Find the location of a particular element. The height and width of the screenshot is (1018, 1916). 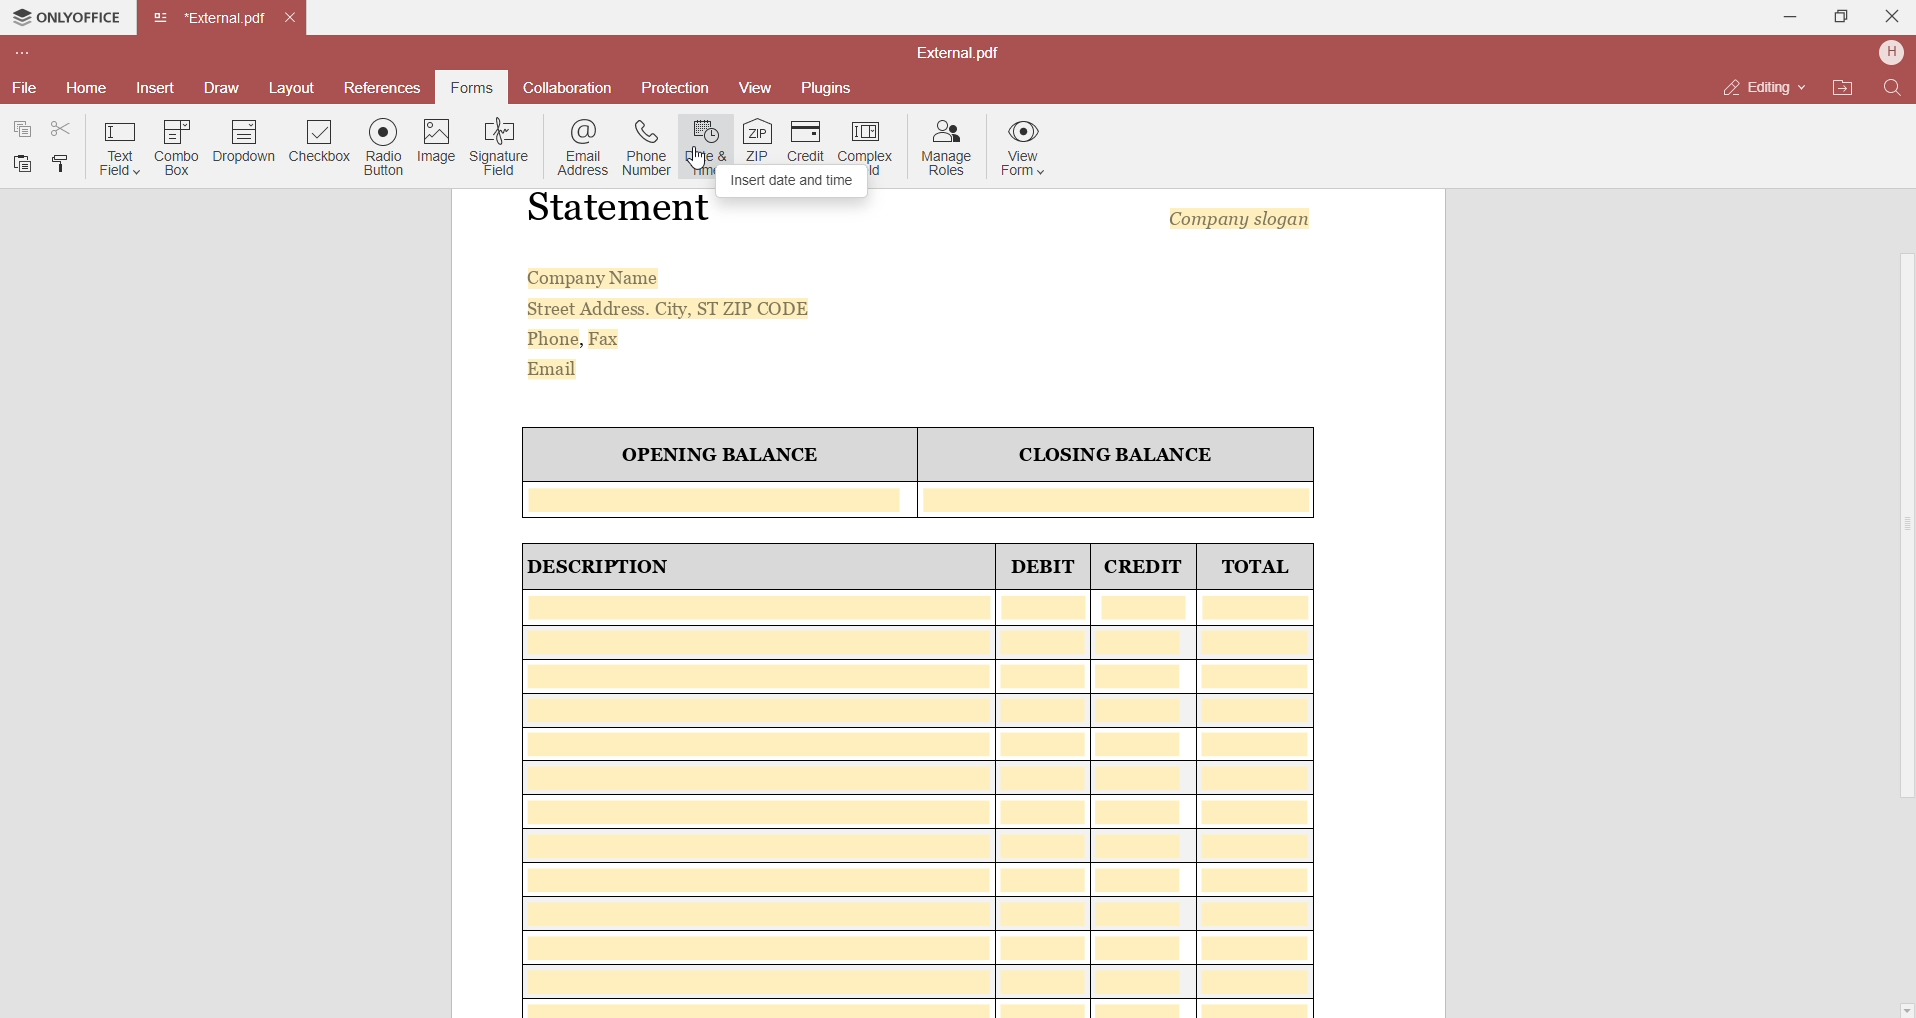

Text Field is located at coordinates (119, 149).